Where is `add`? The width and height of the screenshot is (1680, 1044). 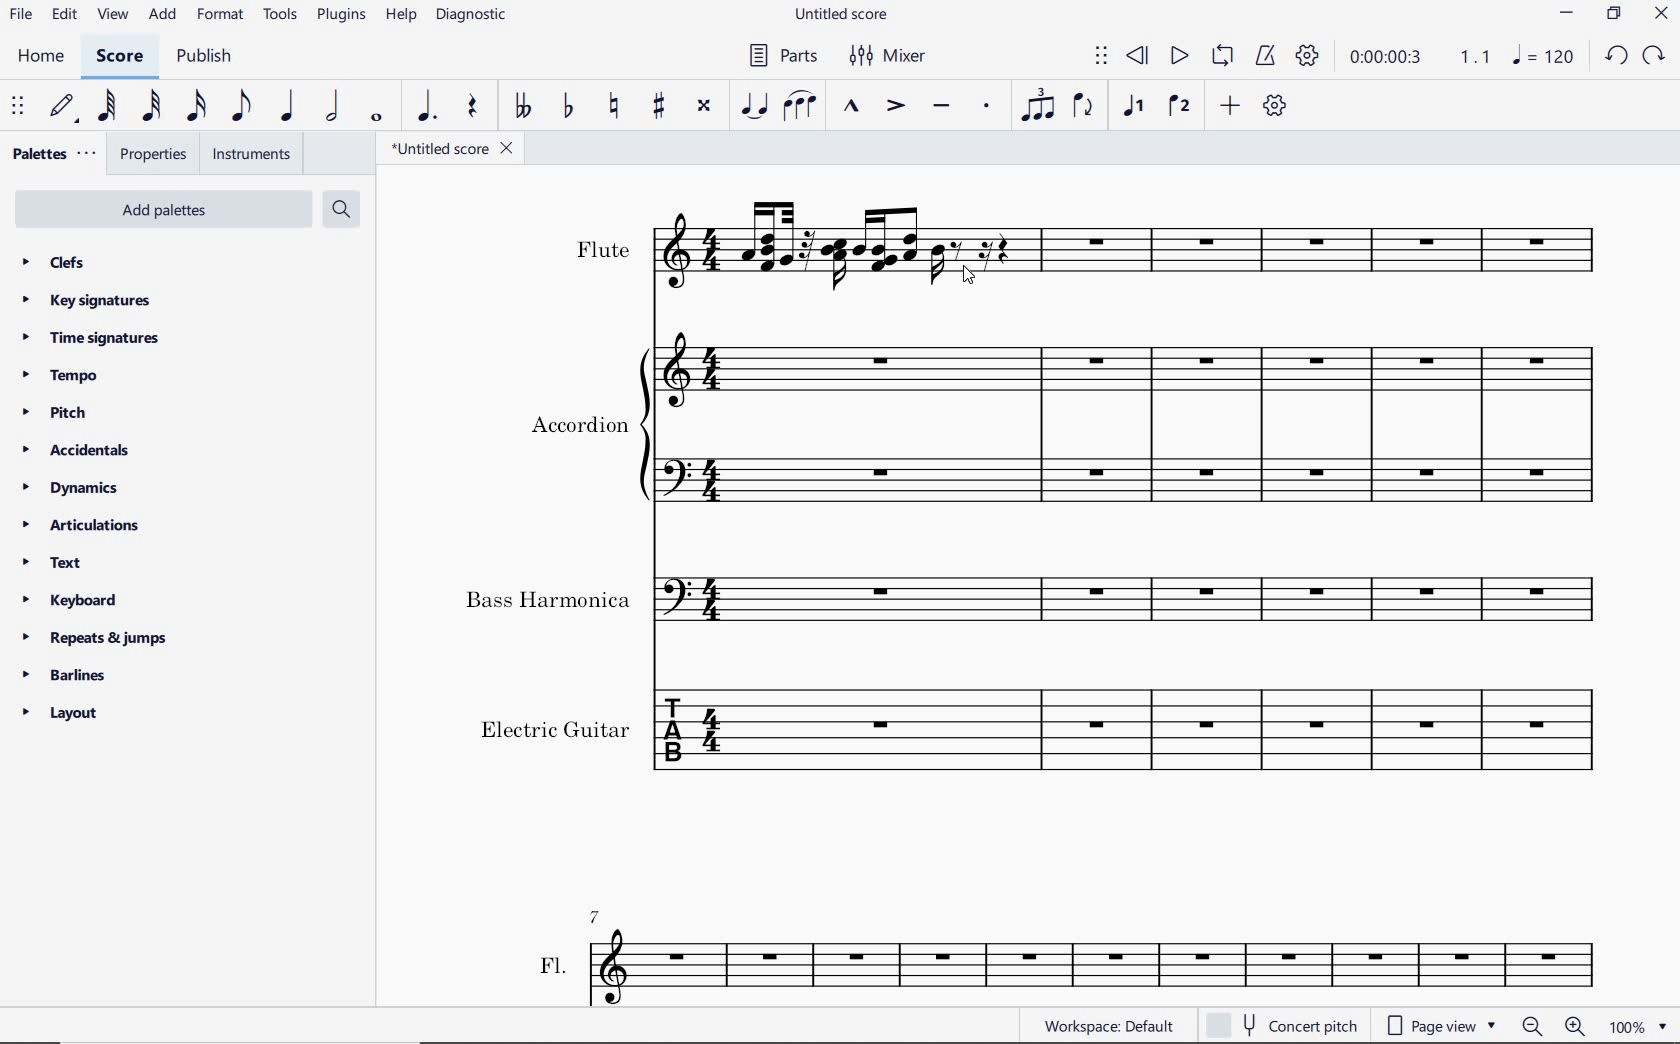
add is located at coordinates (164, 14).